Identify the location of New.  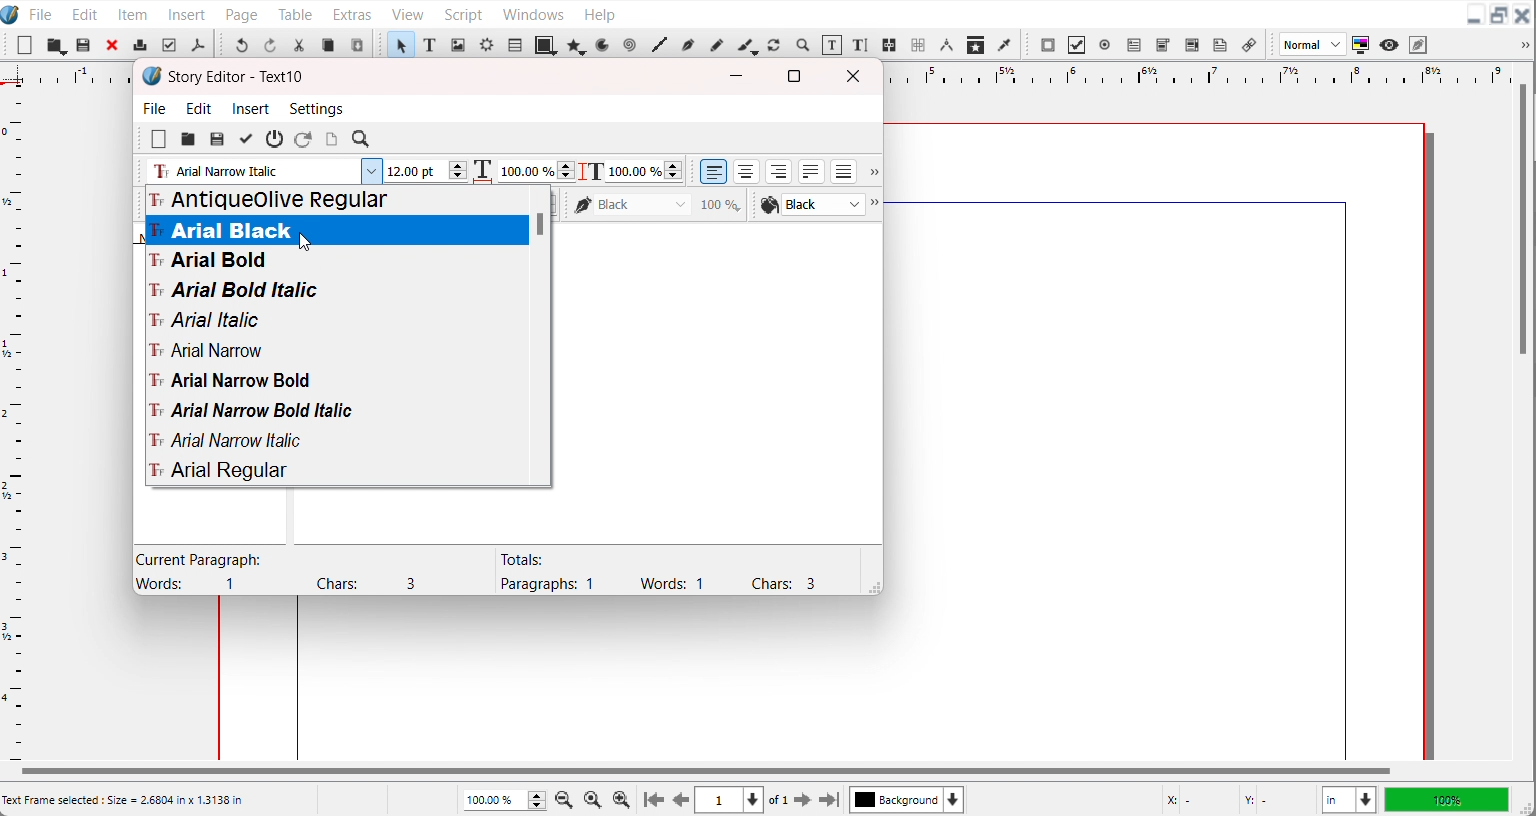
(25, 45).